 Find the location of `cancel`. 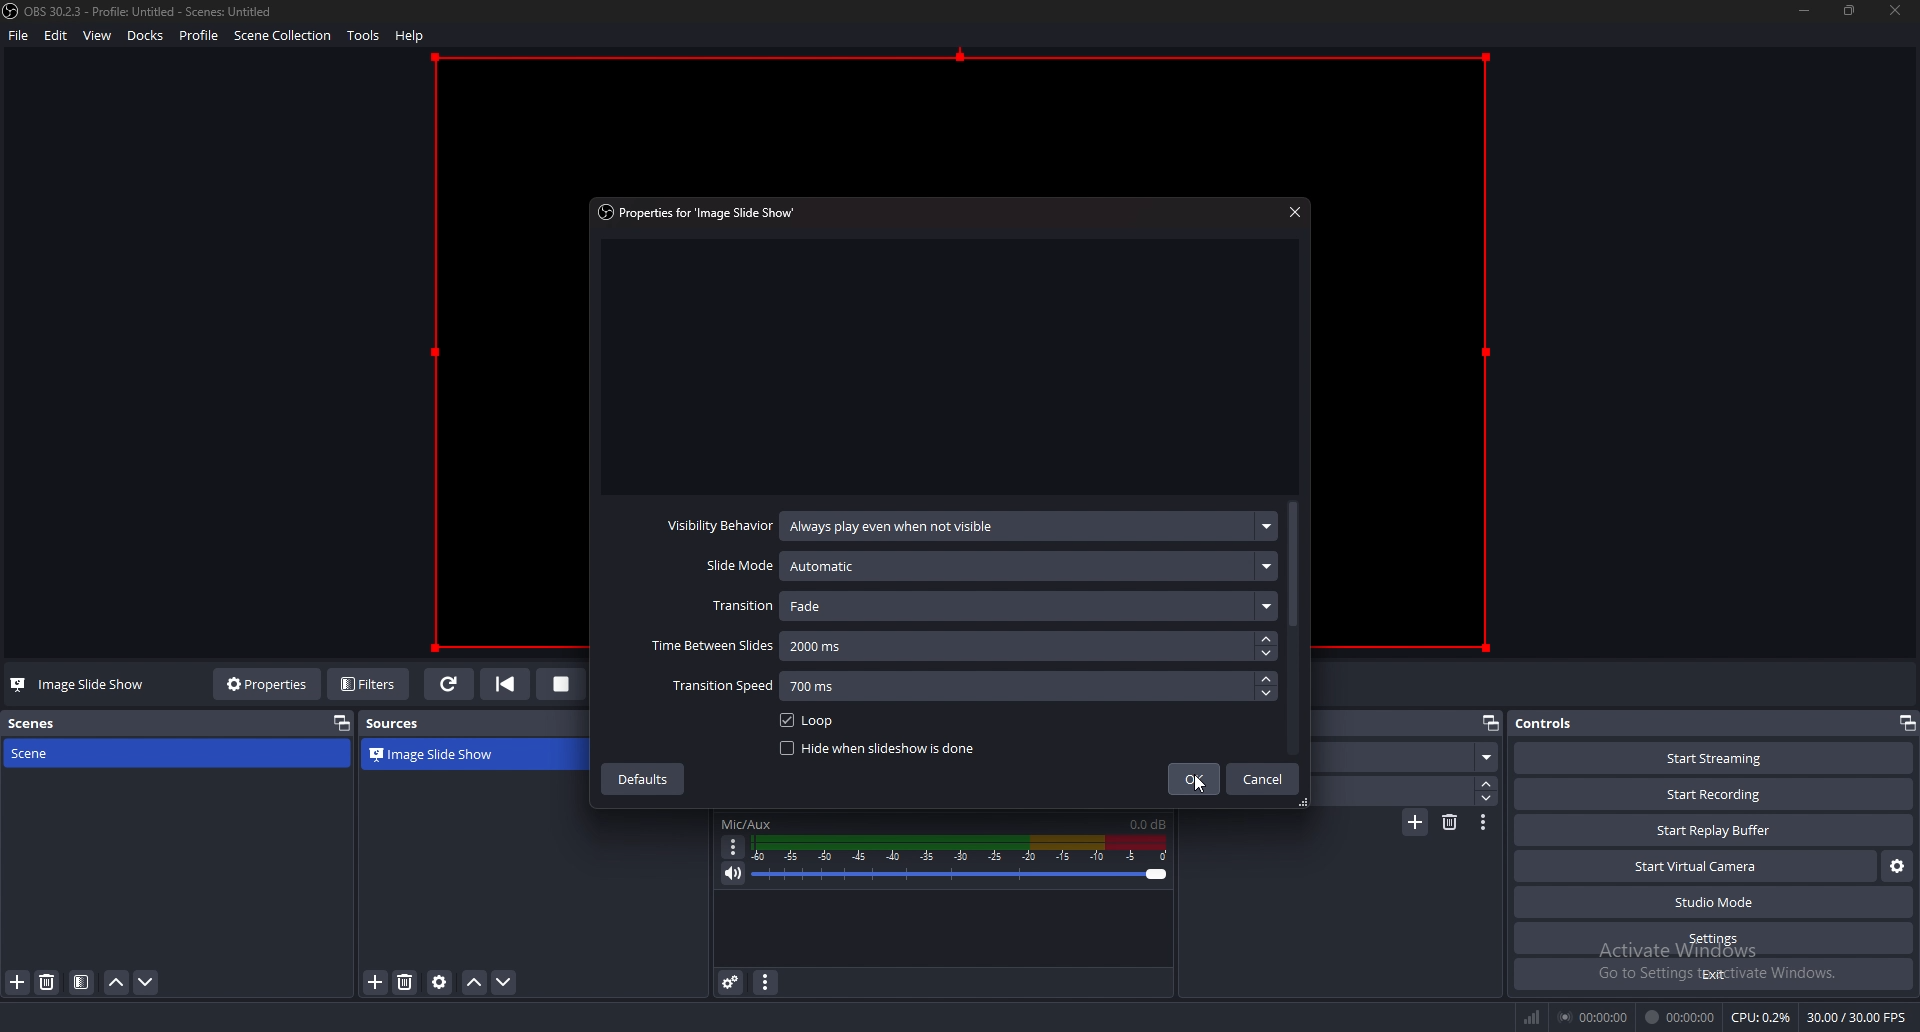

cancel is located at coordinates (1261, 779).